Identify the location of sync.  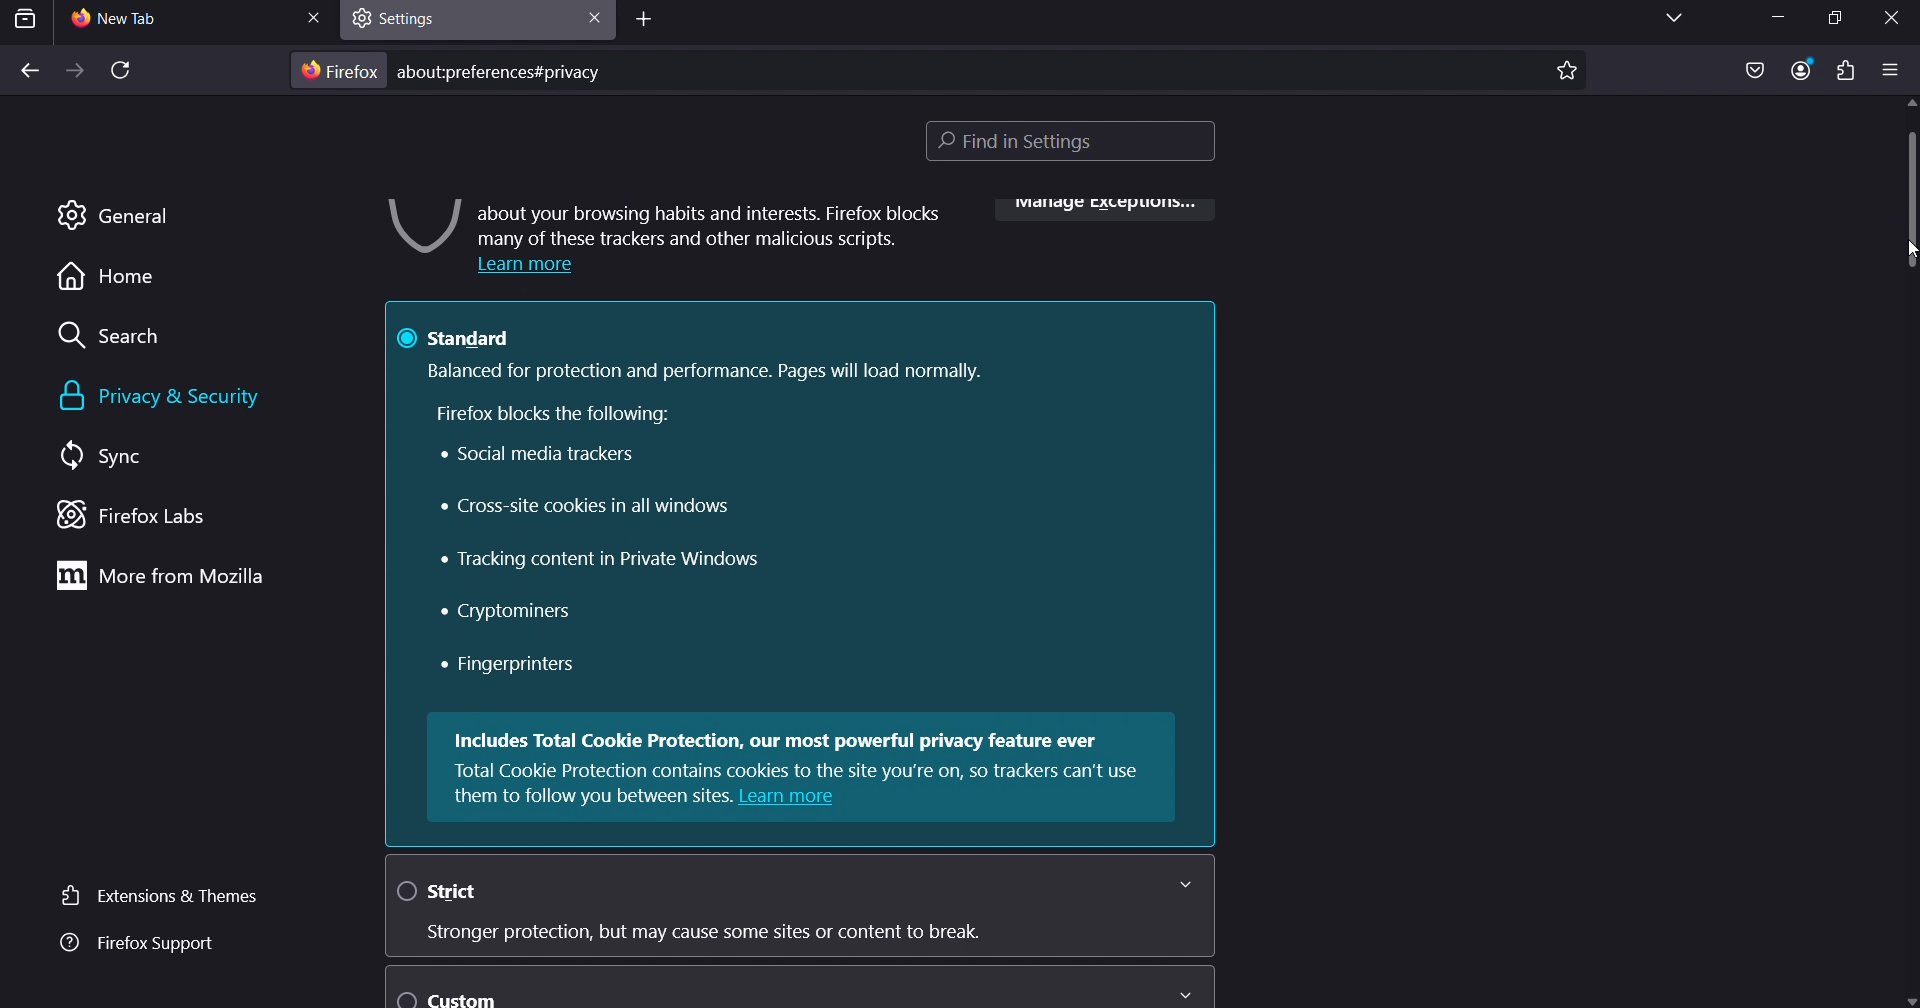
(106, 457).